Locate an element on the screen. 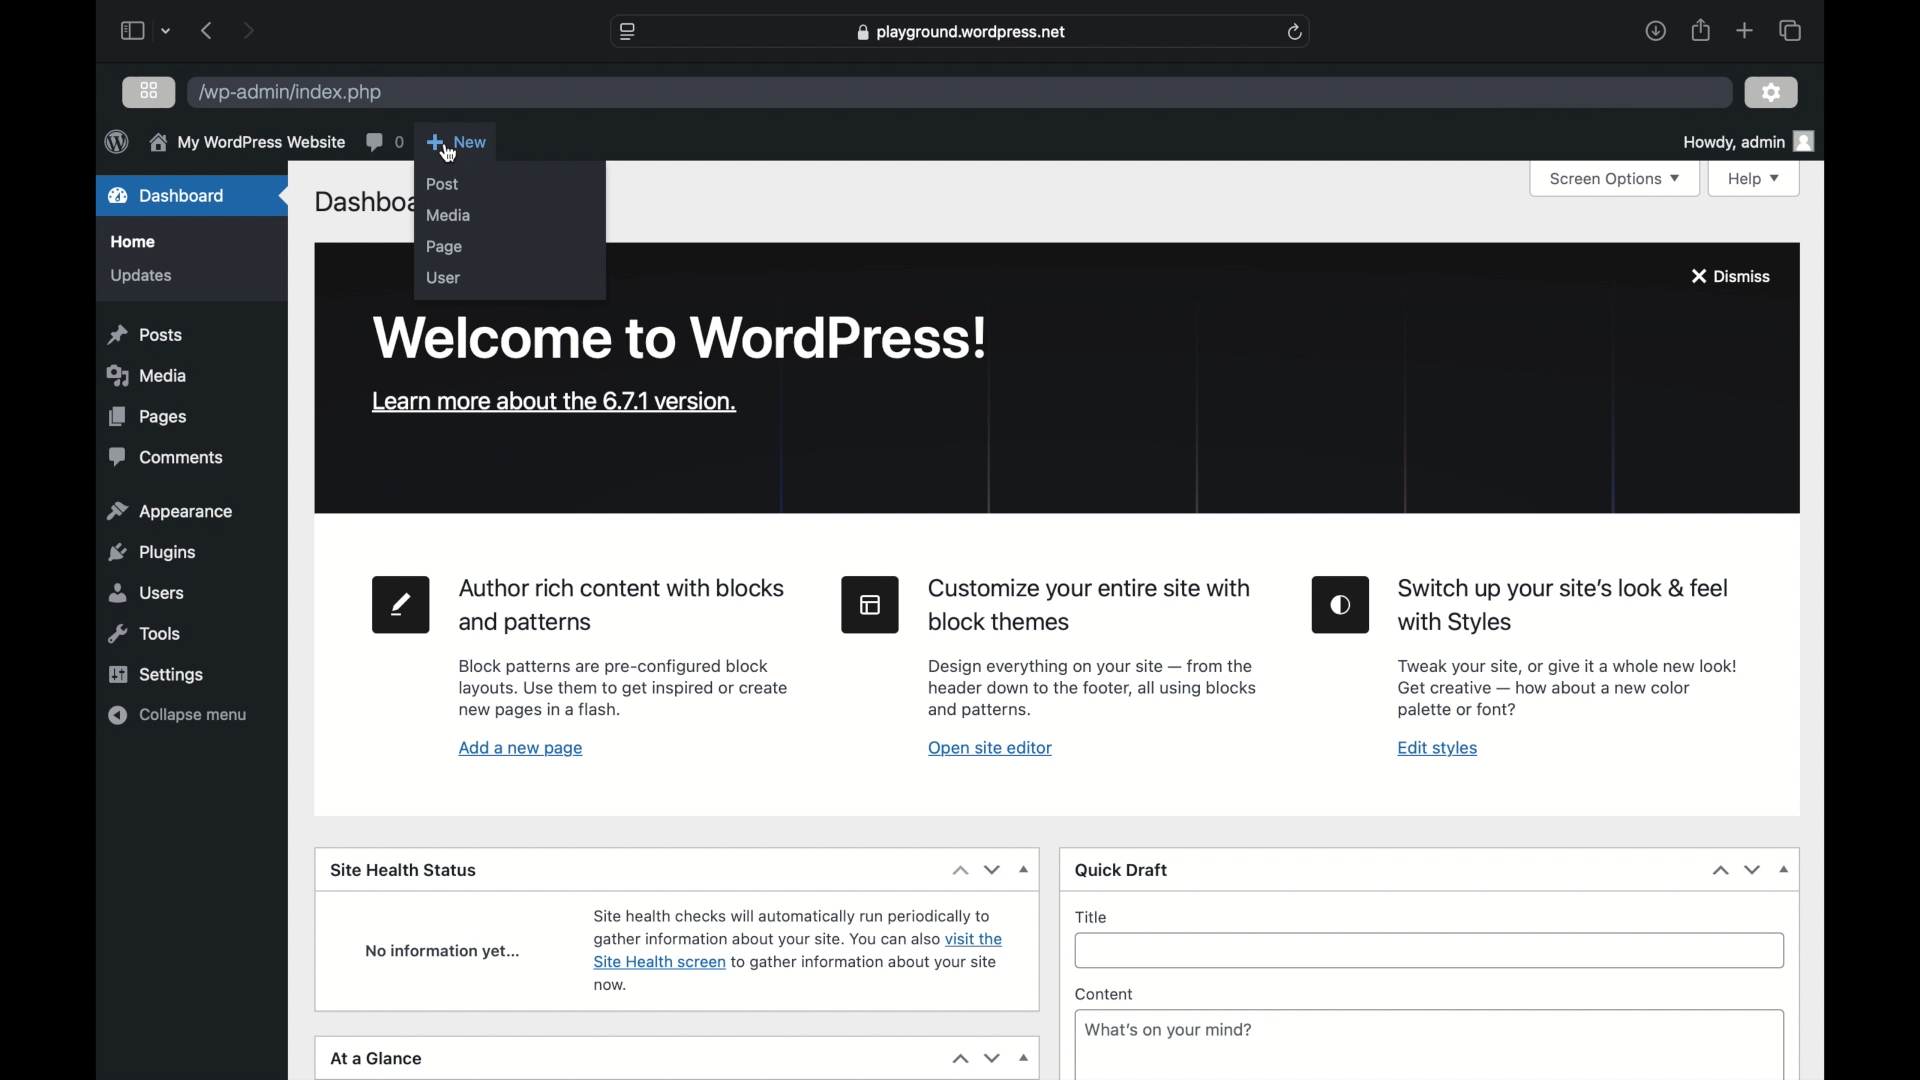  web address is located at coordinates (960, 33).